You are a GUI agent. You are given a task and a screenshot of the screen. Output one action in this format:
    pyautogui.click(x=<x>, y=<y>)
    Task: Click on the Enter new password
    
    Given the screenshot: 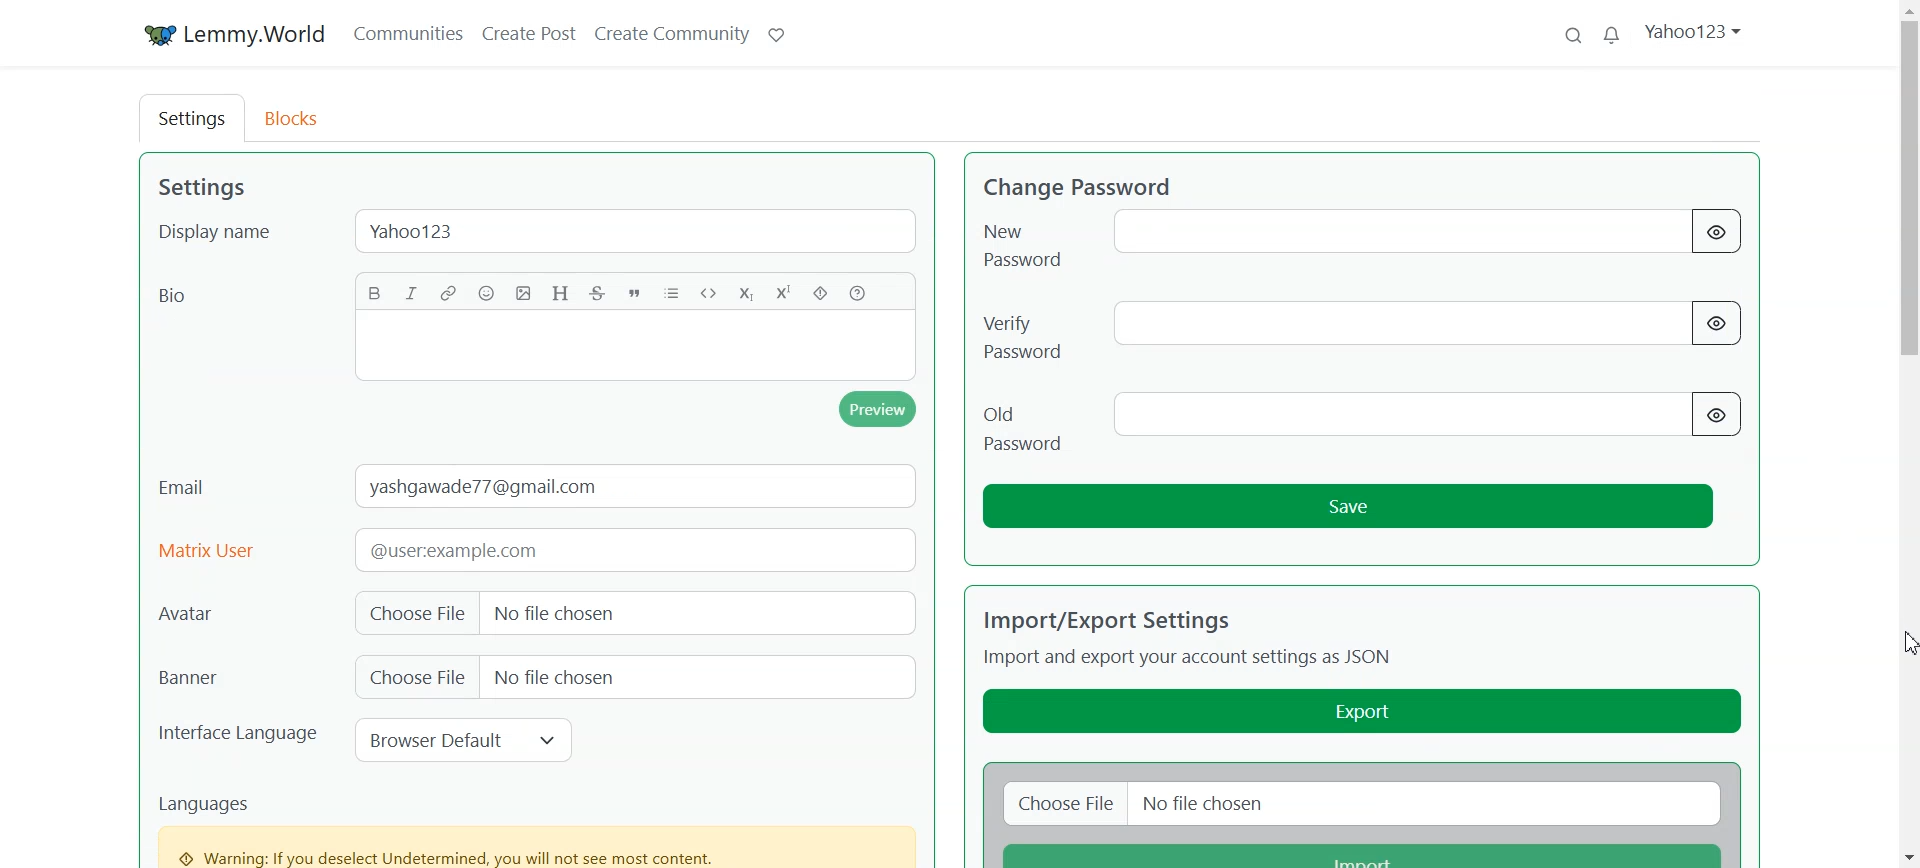 What is the action you would take?
    pyautogui.click(x=1385, y=232)
    